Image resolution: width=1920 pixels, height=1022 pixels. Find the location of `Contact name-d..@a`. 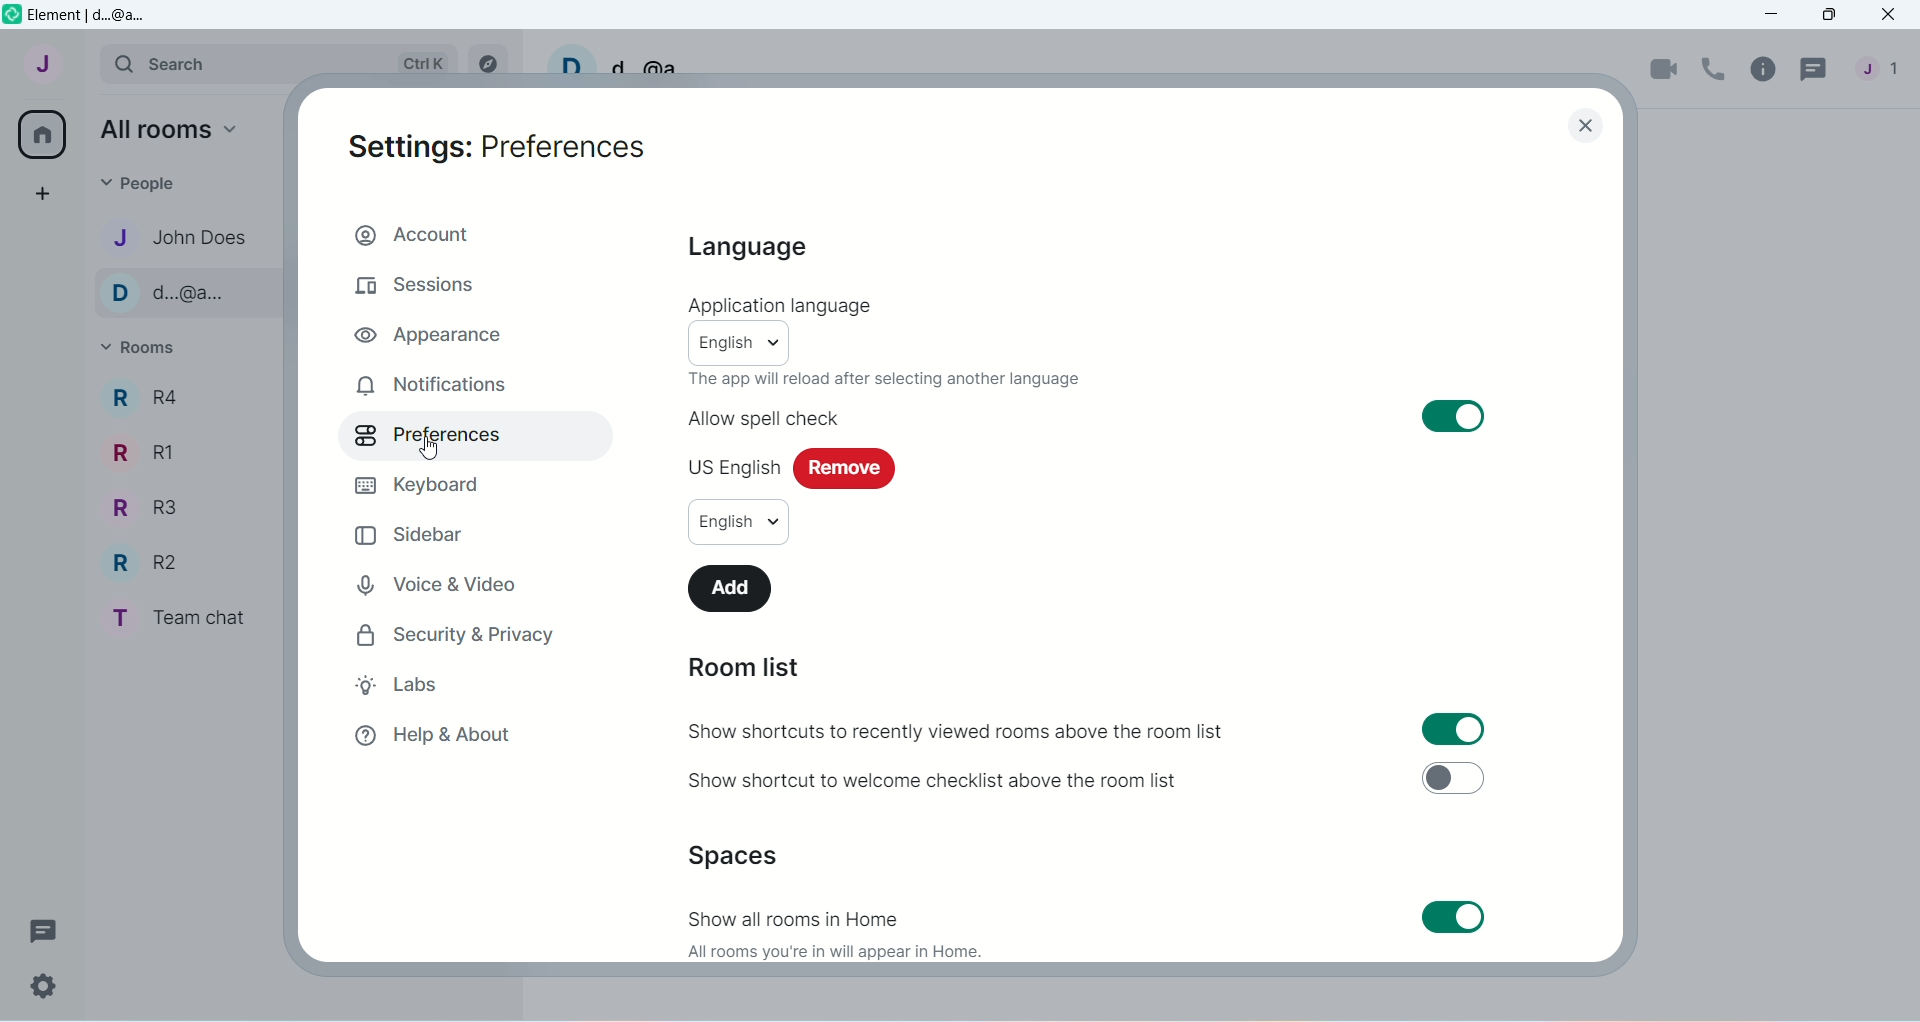

Contact name-d..@a is located at coordinates (182, 294).